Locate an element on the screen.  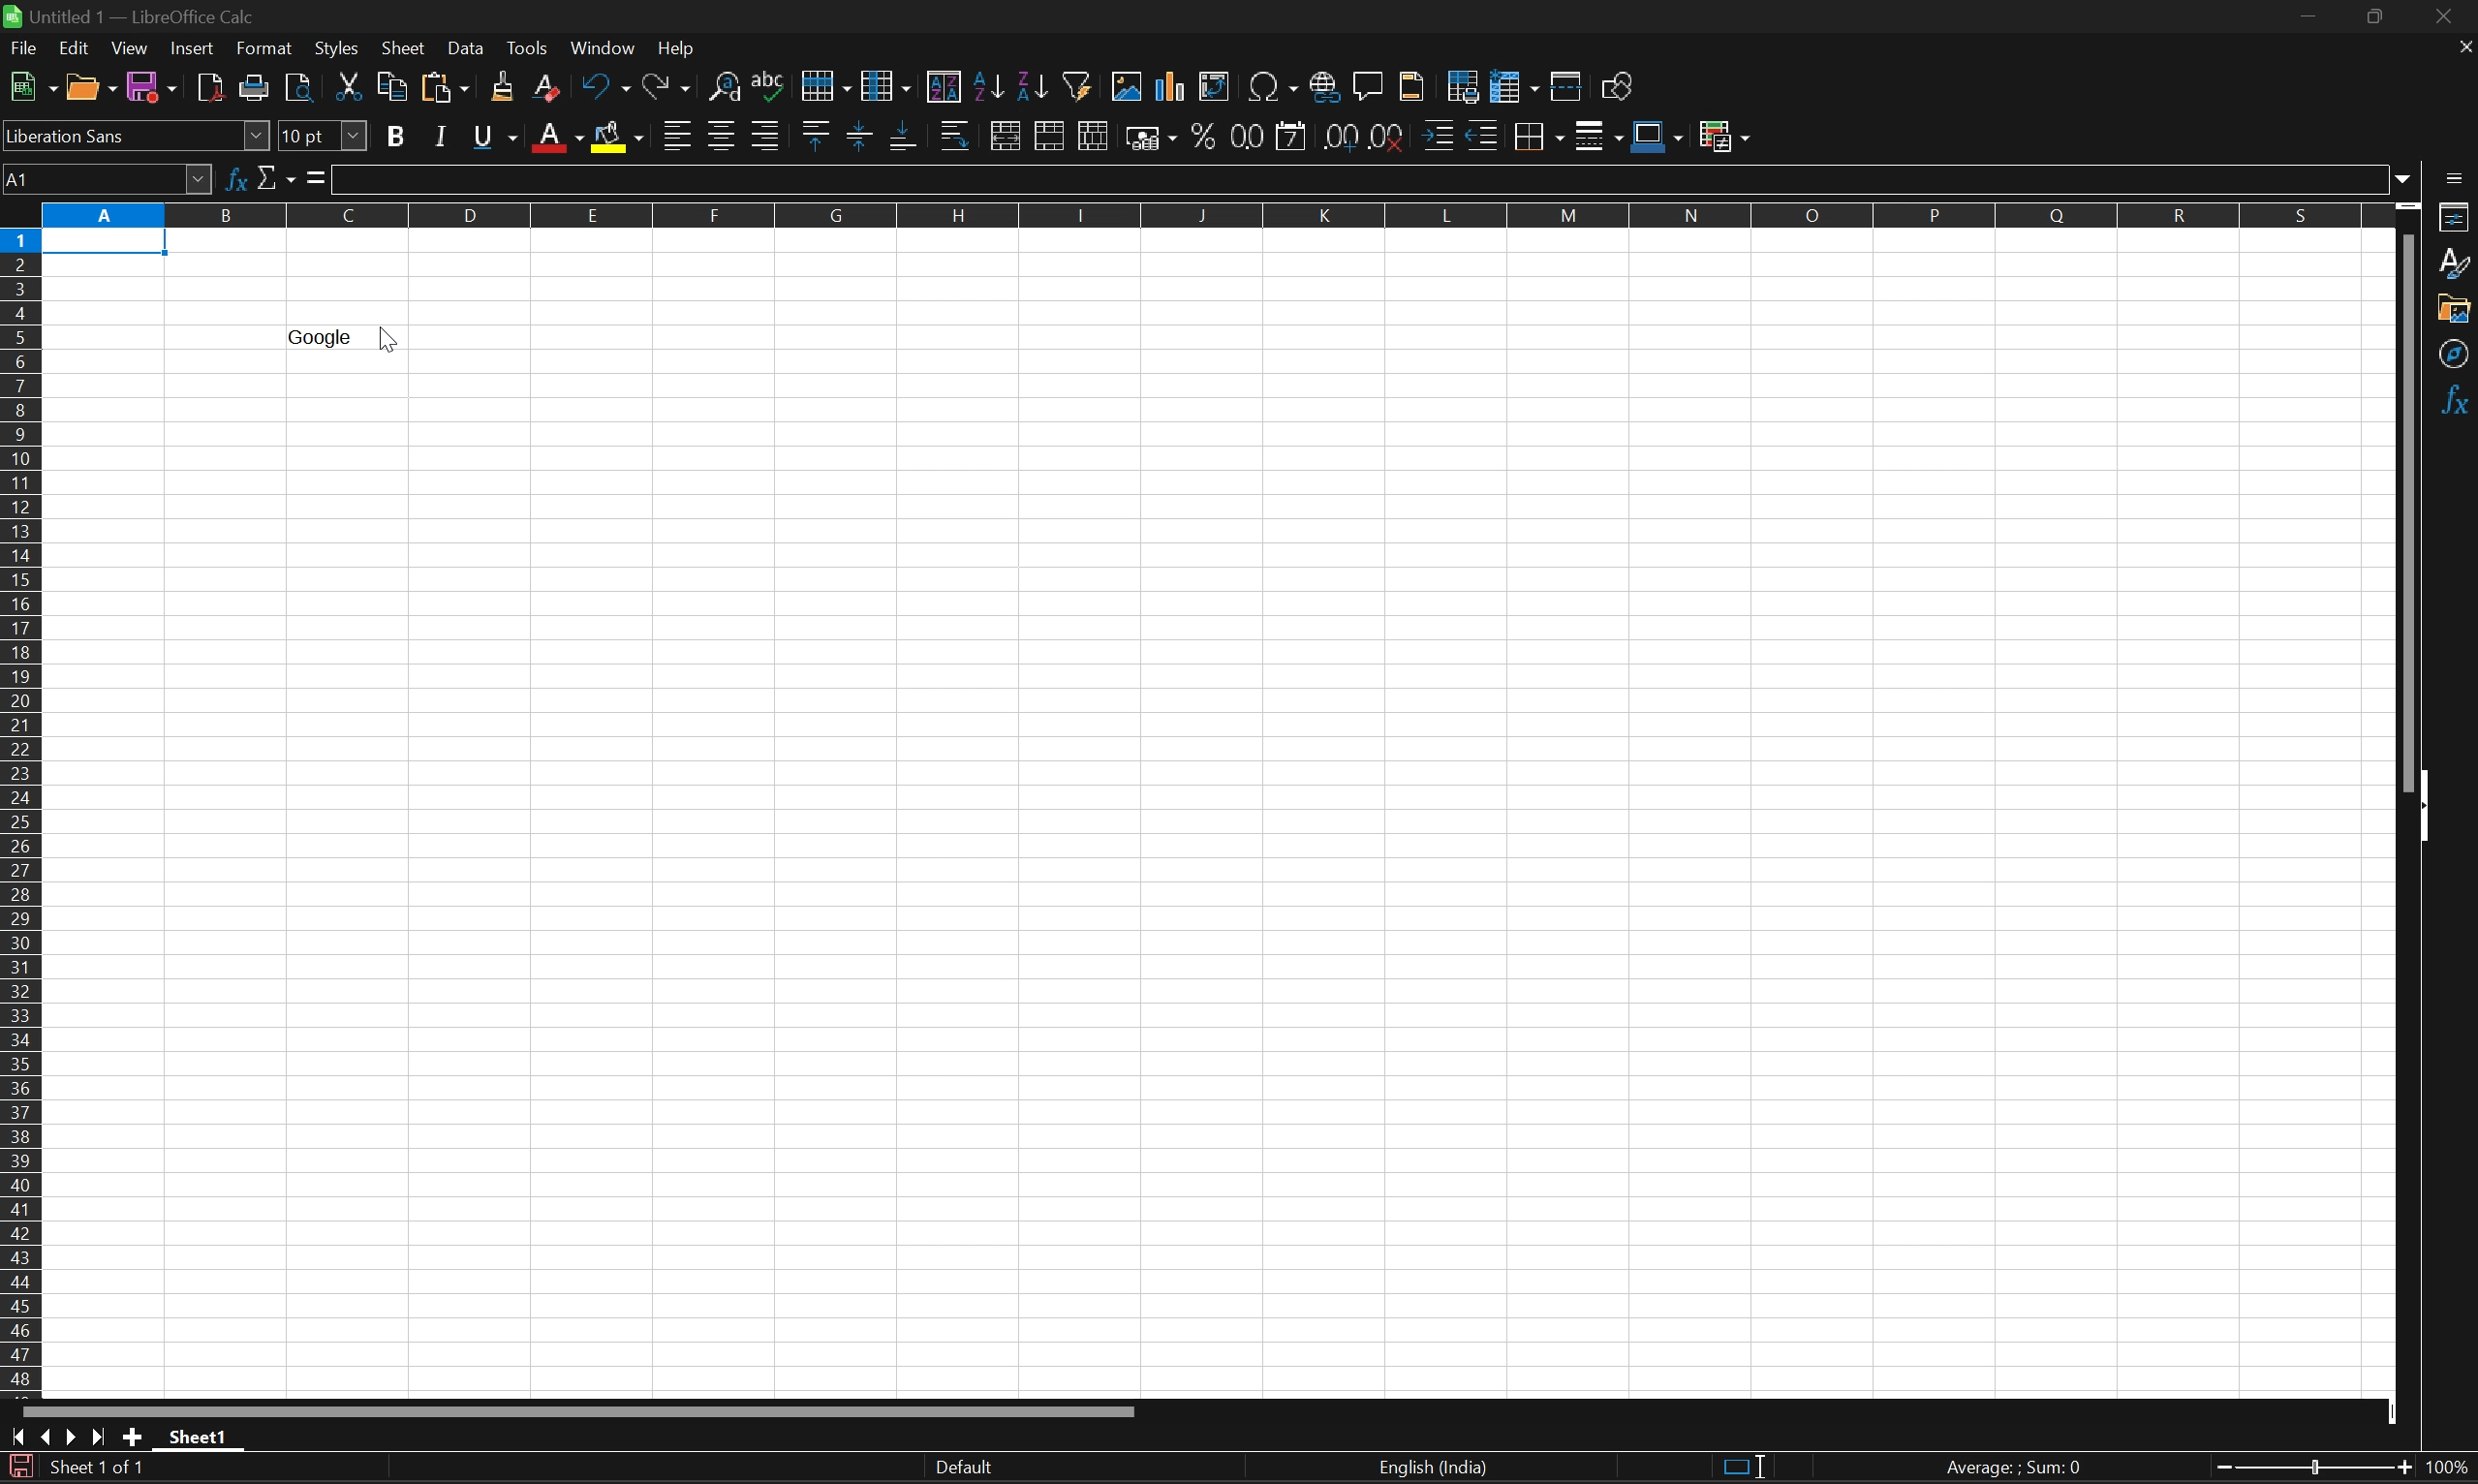
Sidebar settings is located at coordinates (2456, 177).